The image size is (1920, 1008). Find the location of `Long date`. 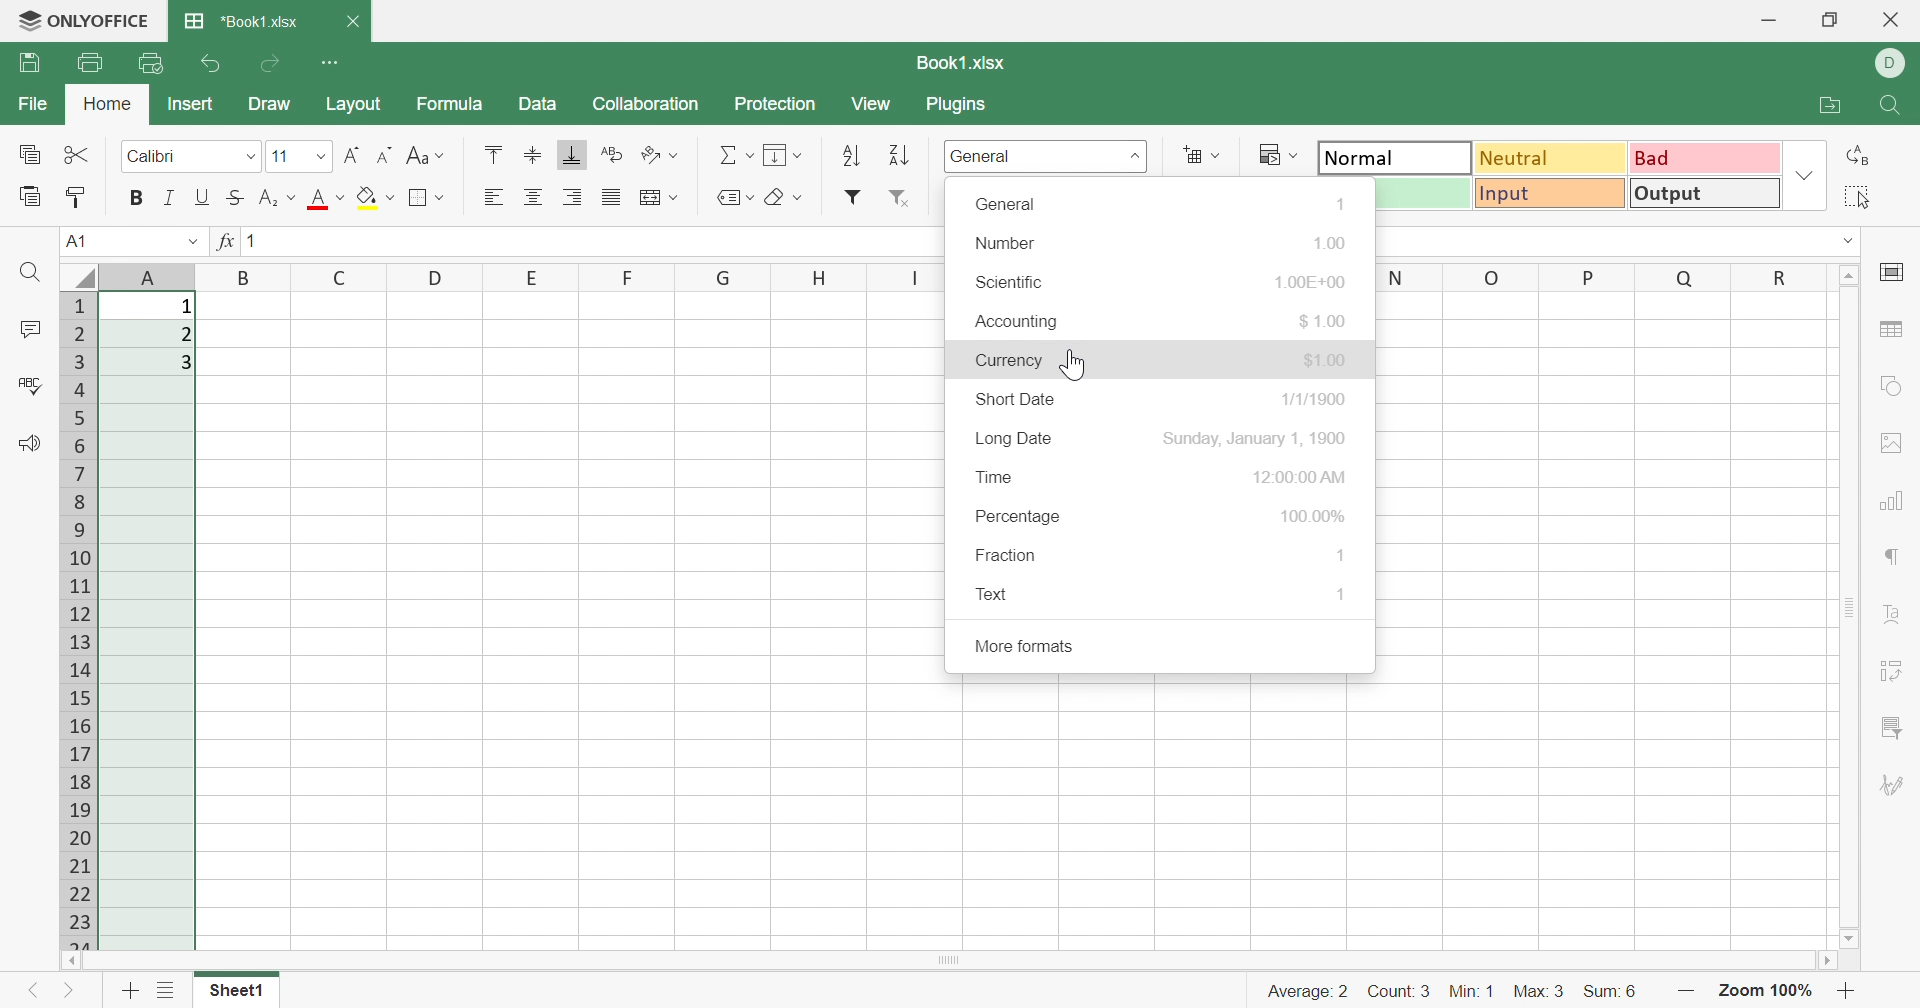

Long date is located at coordinates (1014, 439).